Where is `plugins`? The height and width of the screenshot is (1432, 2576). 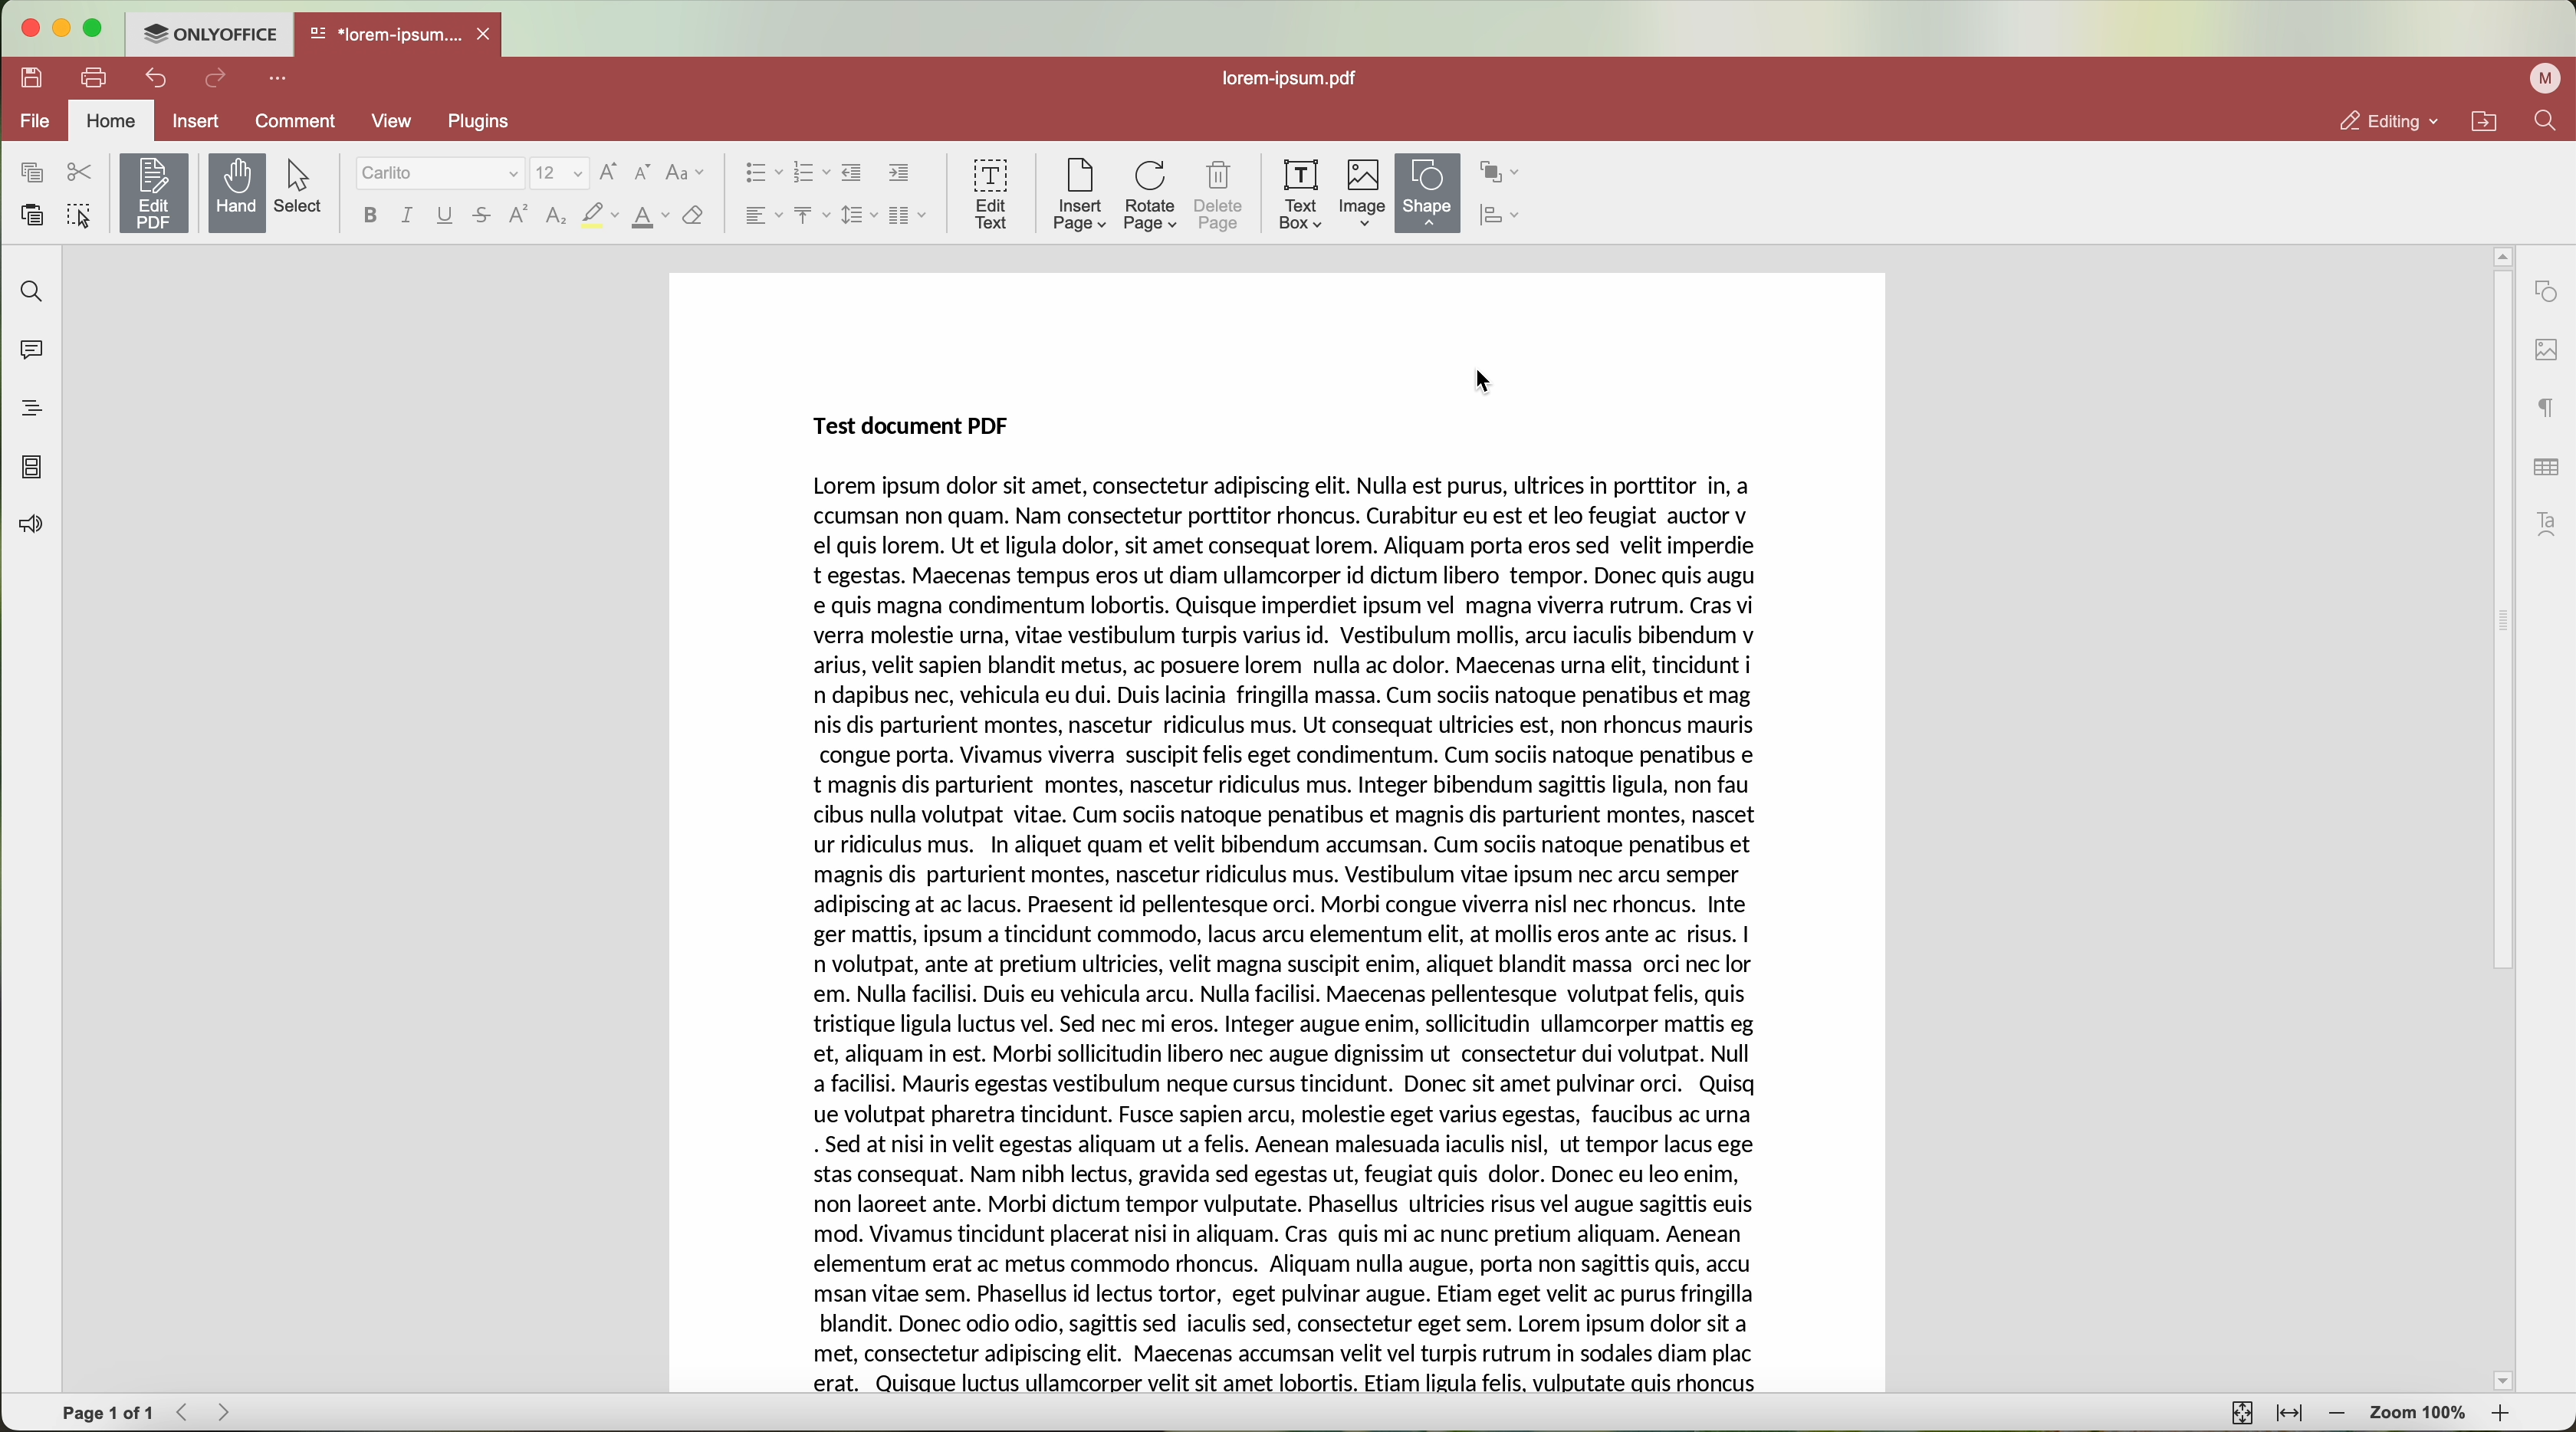
plugins is located at coordinates (503, 122).